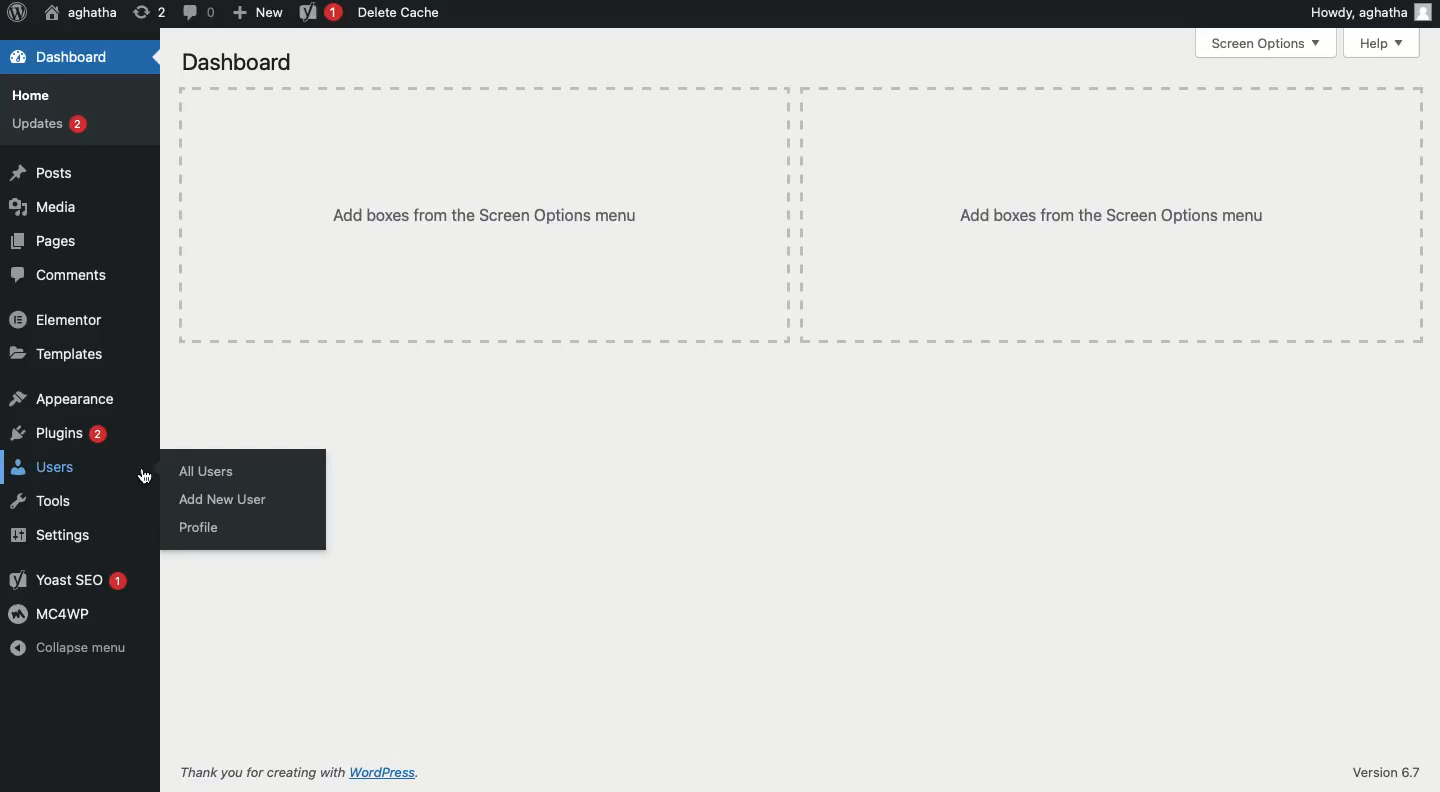 The height and width of the screenshot is (792, 1440). What do you see at coordinates (37, 501) in the screenshot?
I see `Tools` at bounding box center [37, 501].